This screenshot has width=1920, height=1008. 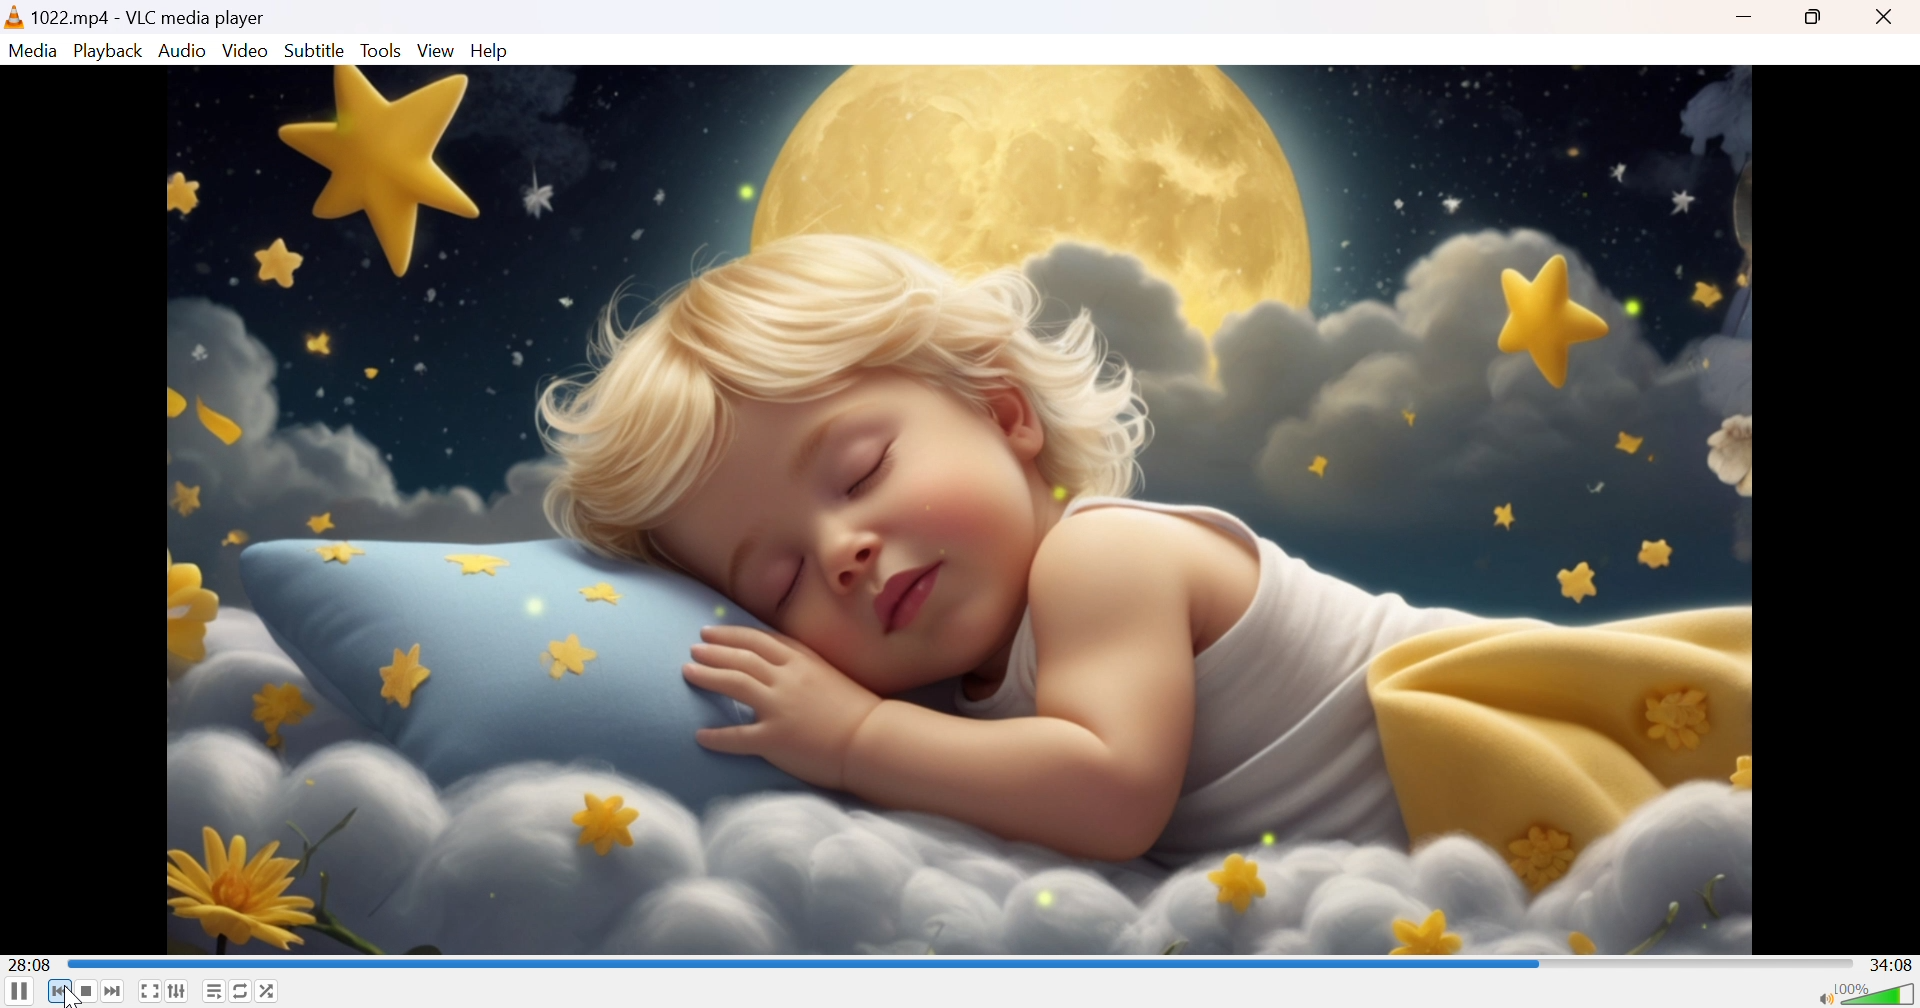 I want to click on Minimize, so click(x=1743, y=19).